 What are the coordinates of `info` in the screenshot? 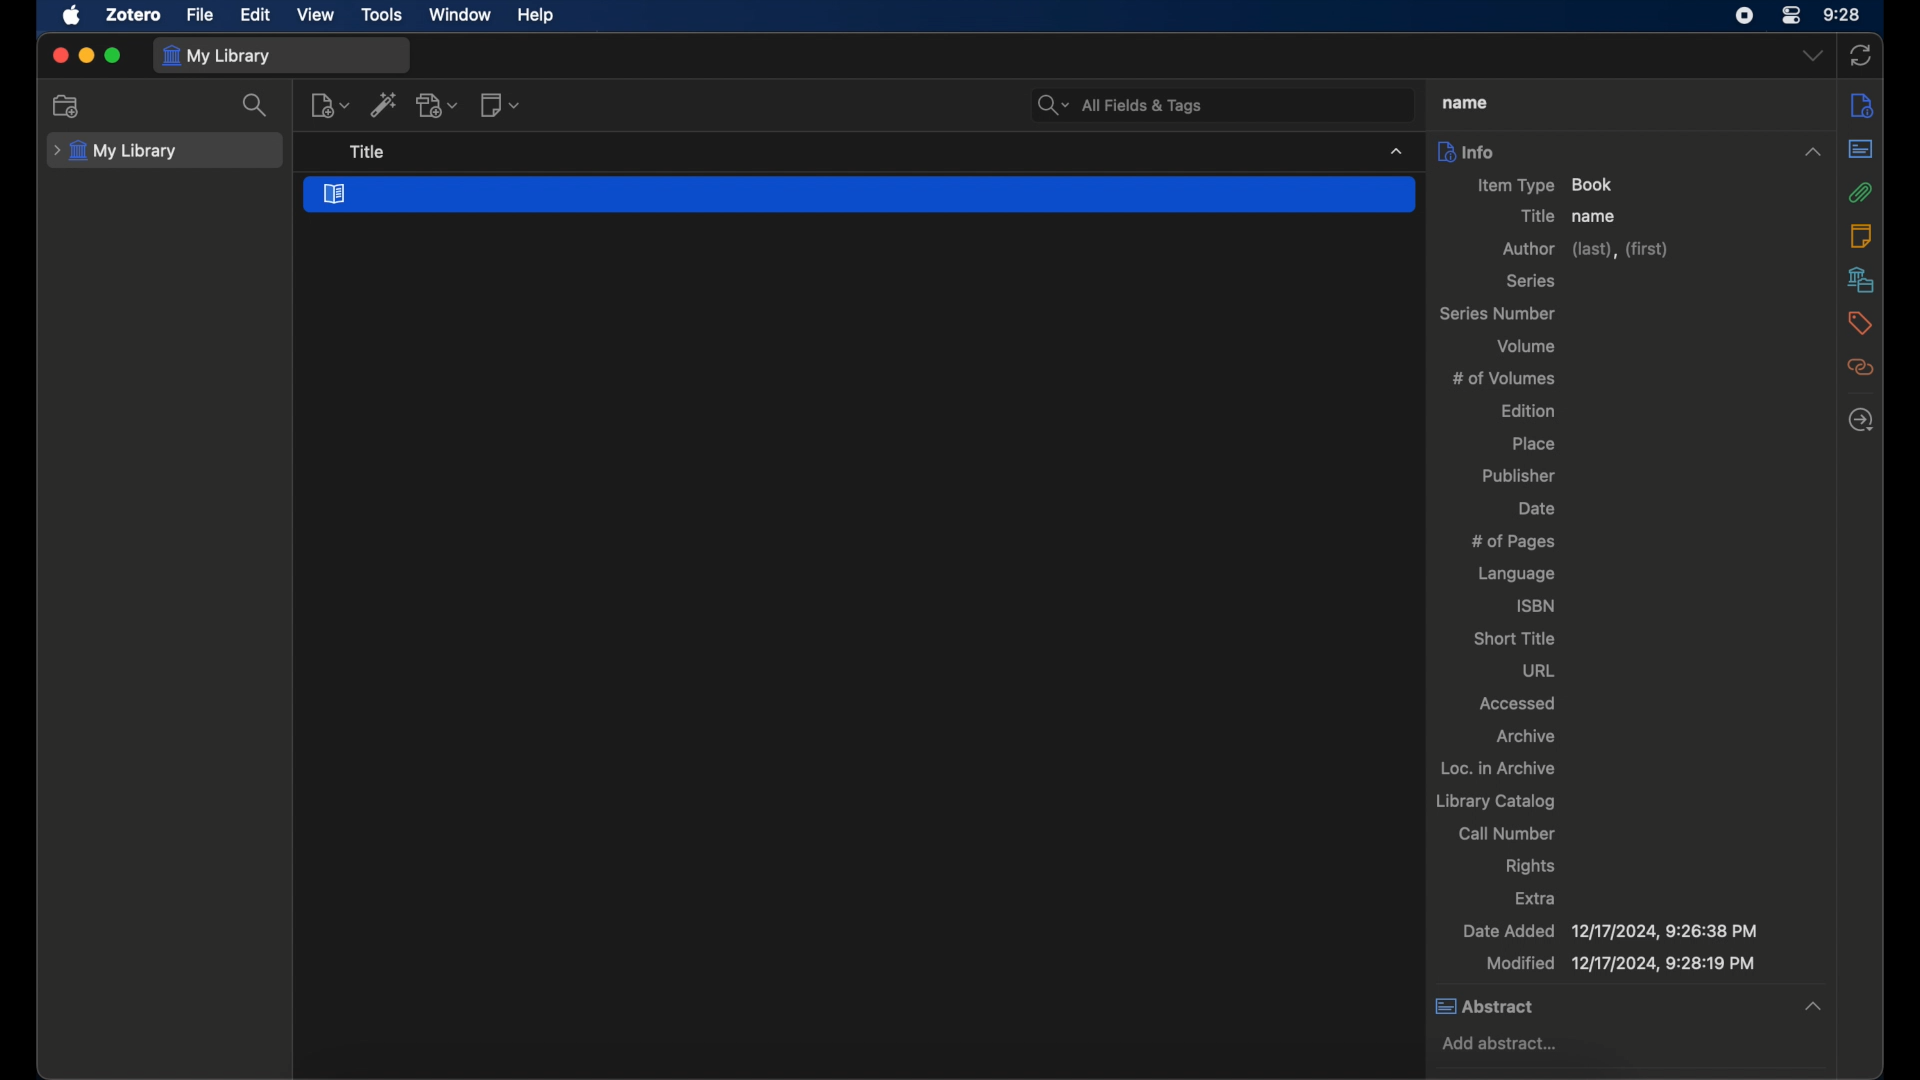 It's located at (1628, 150).